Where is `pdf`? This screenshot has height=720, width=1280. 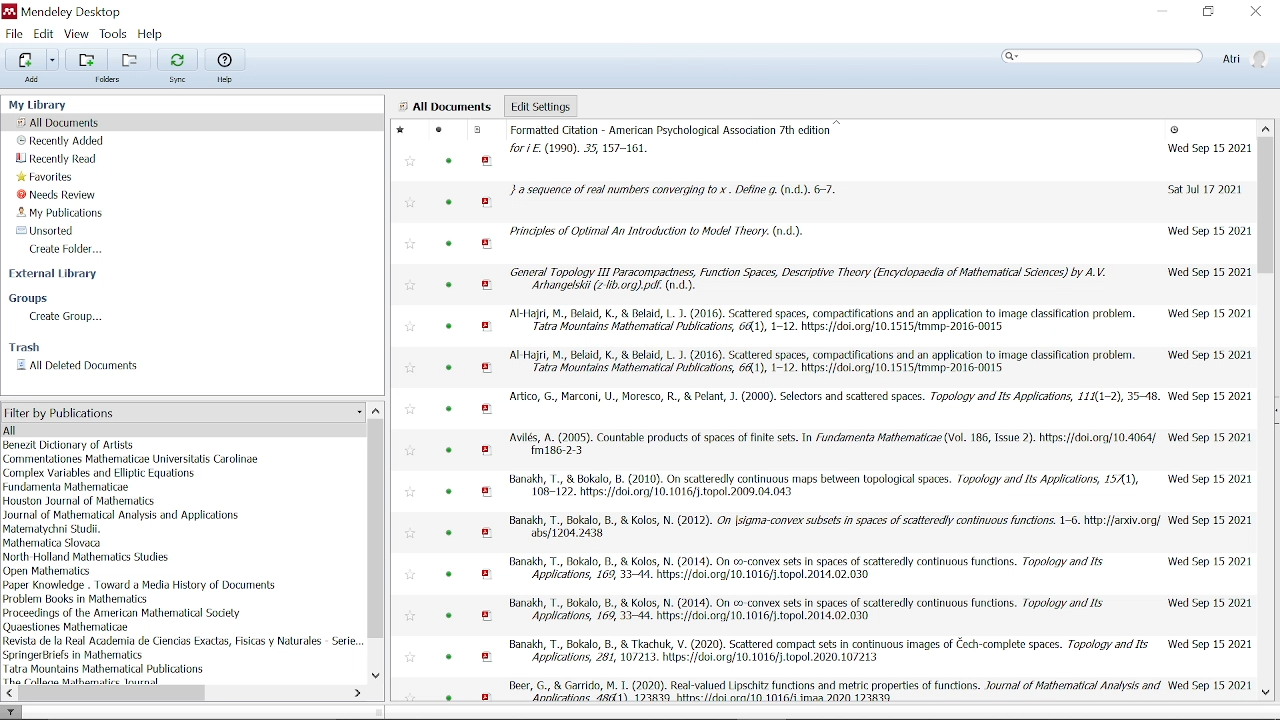 pdf is located at coordinates (488, 492).